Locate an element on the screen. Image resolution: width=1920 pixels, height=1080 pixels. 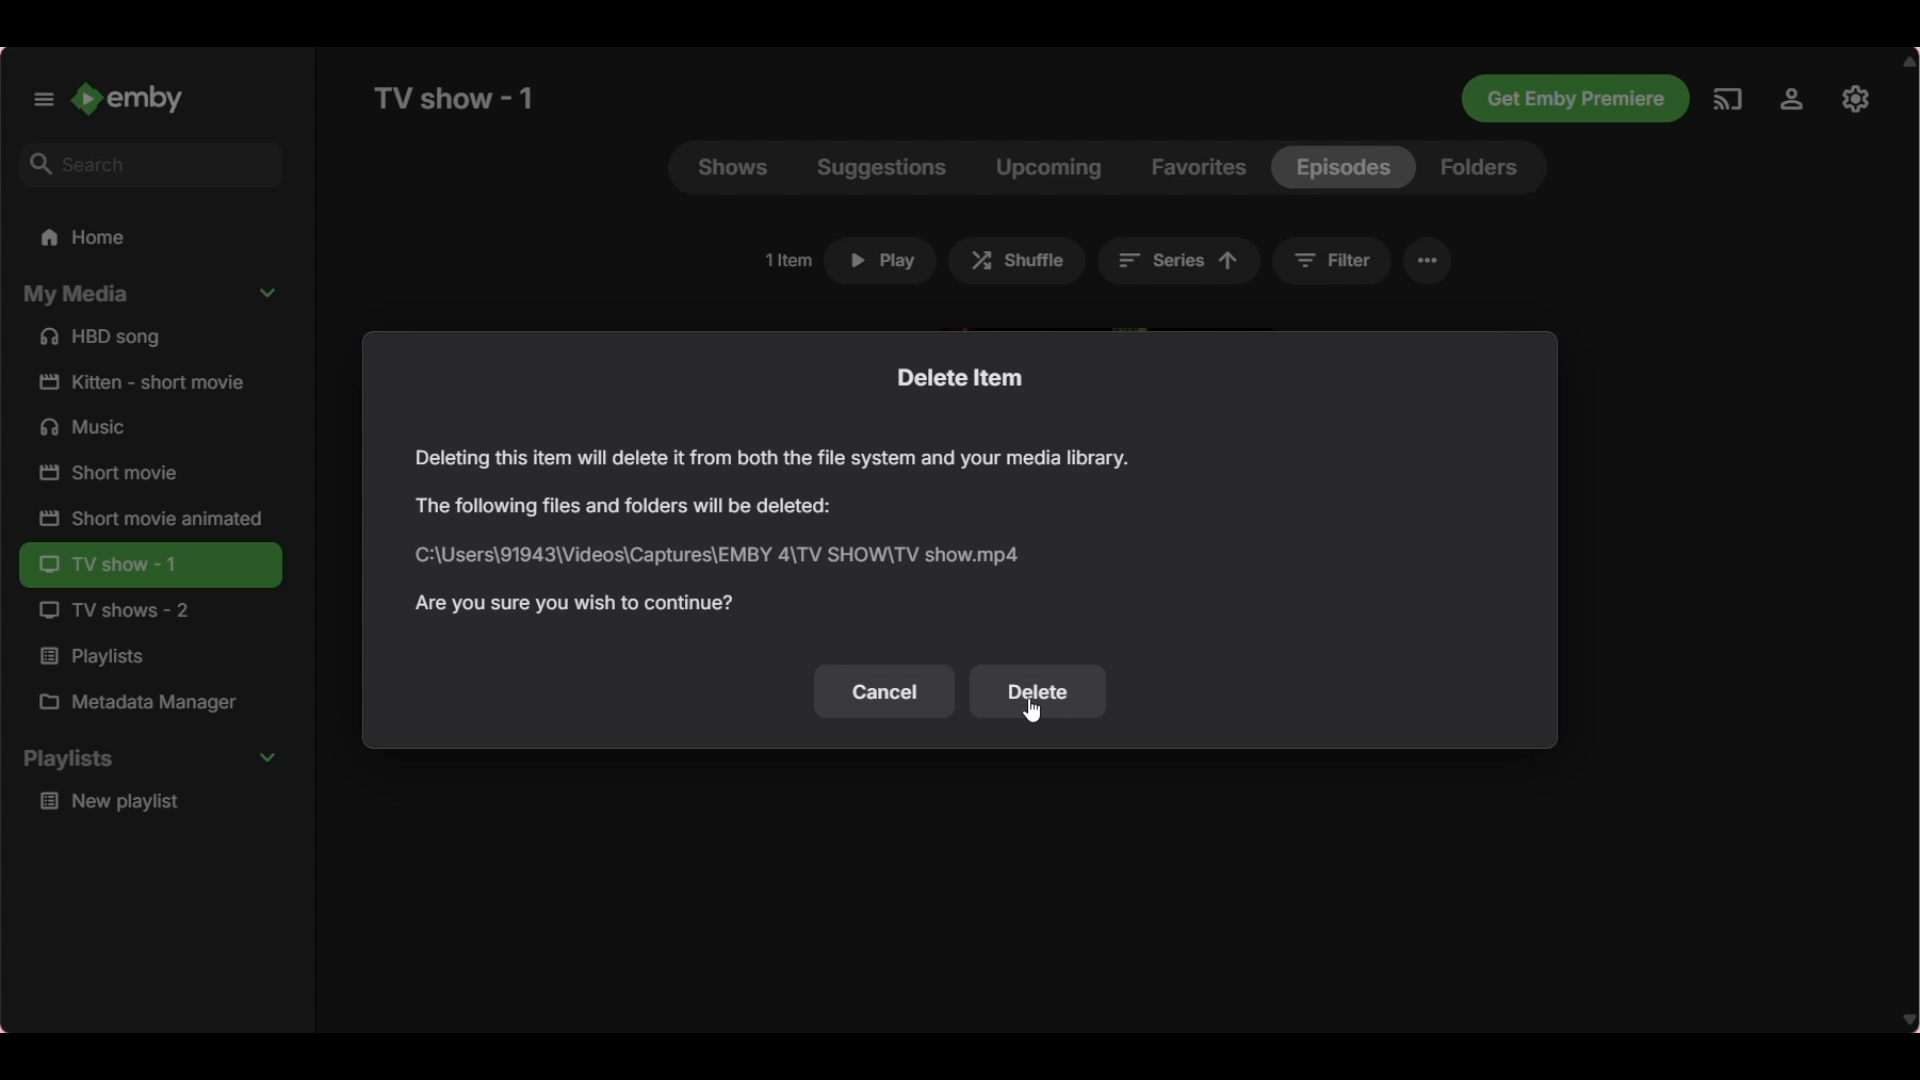
Metadata Manager is located at coordinates (150, 702).